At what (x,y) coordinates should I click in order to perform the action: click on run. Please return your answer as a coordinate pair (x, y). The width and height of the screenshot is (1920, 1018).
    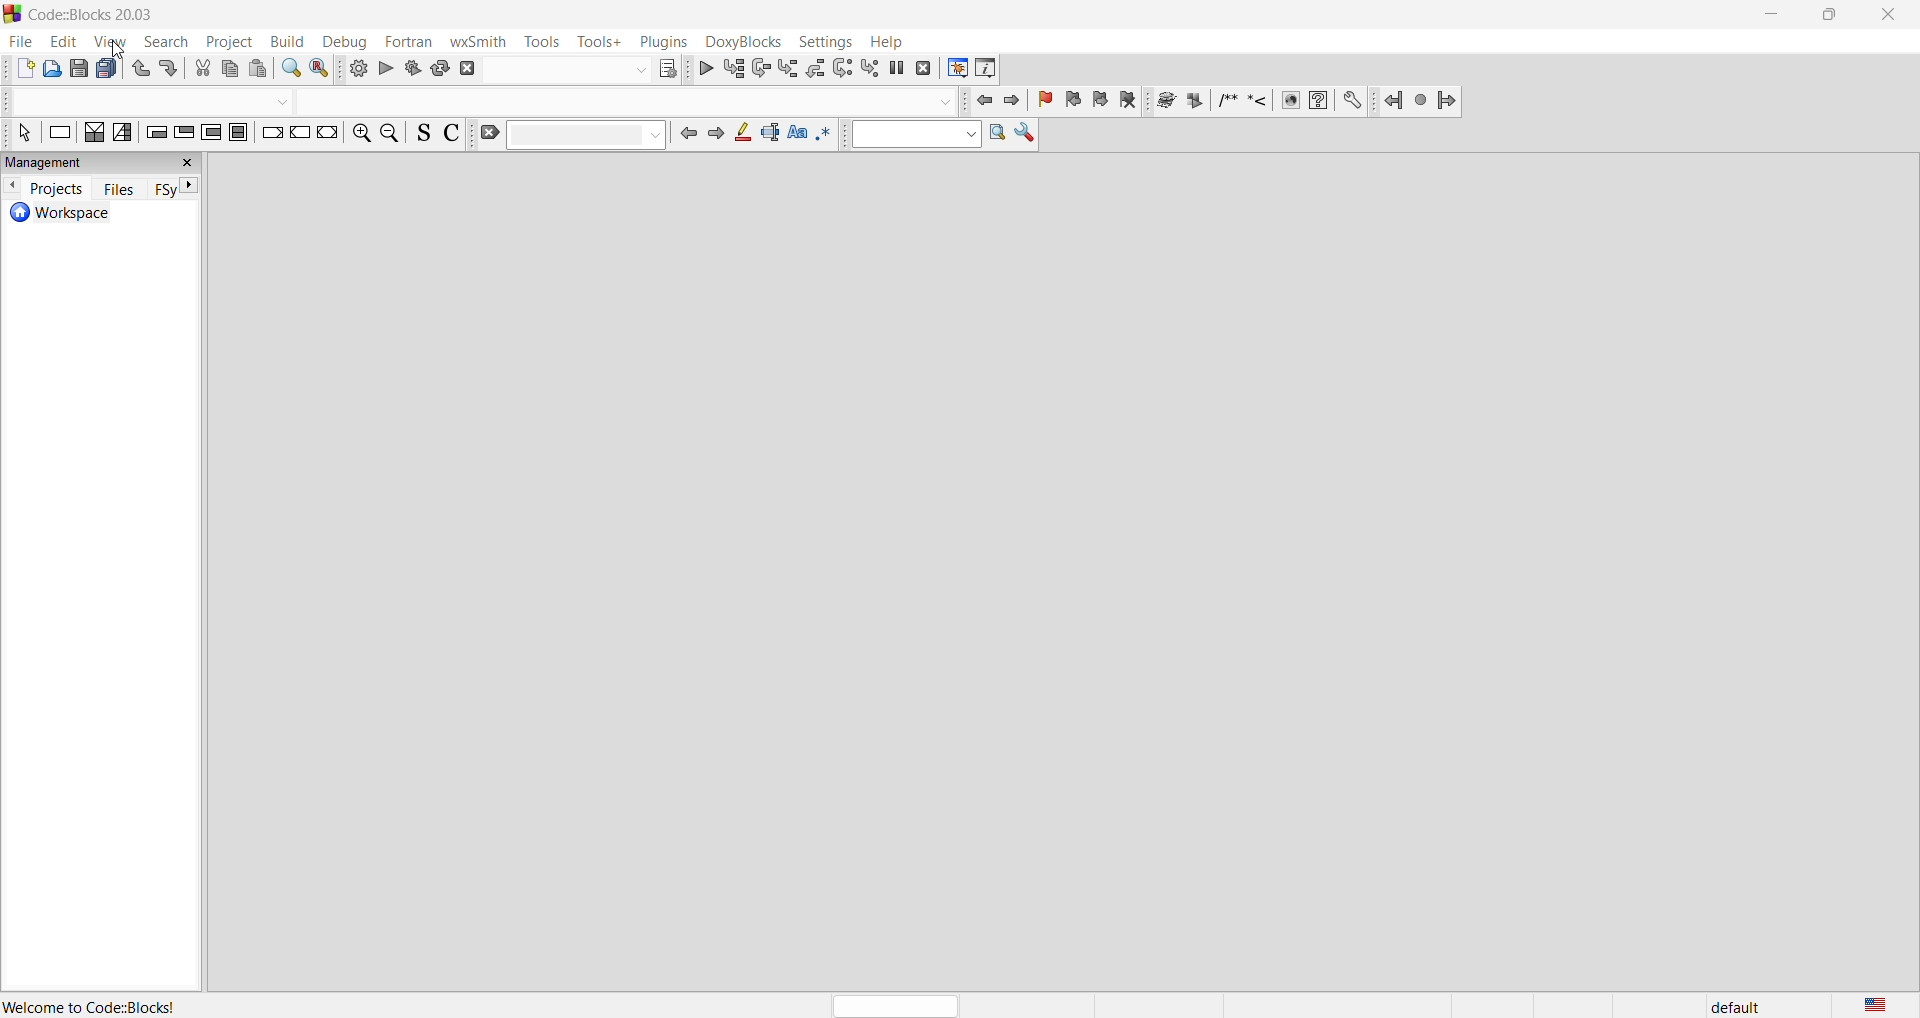
    Looking at the image, I should click on (385, 70).